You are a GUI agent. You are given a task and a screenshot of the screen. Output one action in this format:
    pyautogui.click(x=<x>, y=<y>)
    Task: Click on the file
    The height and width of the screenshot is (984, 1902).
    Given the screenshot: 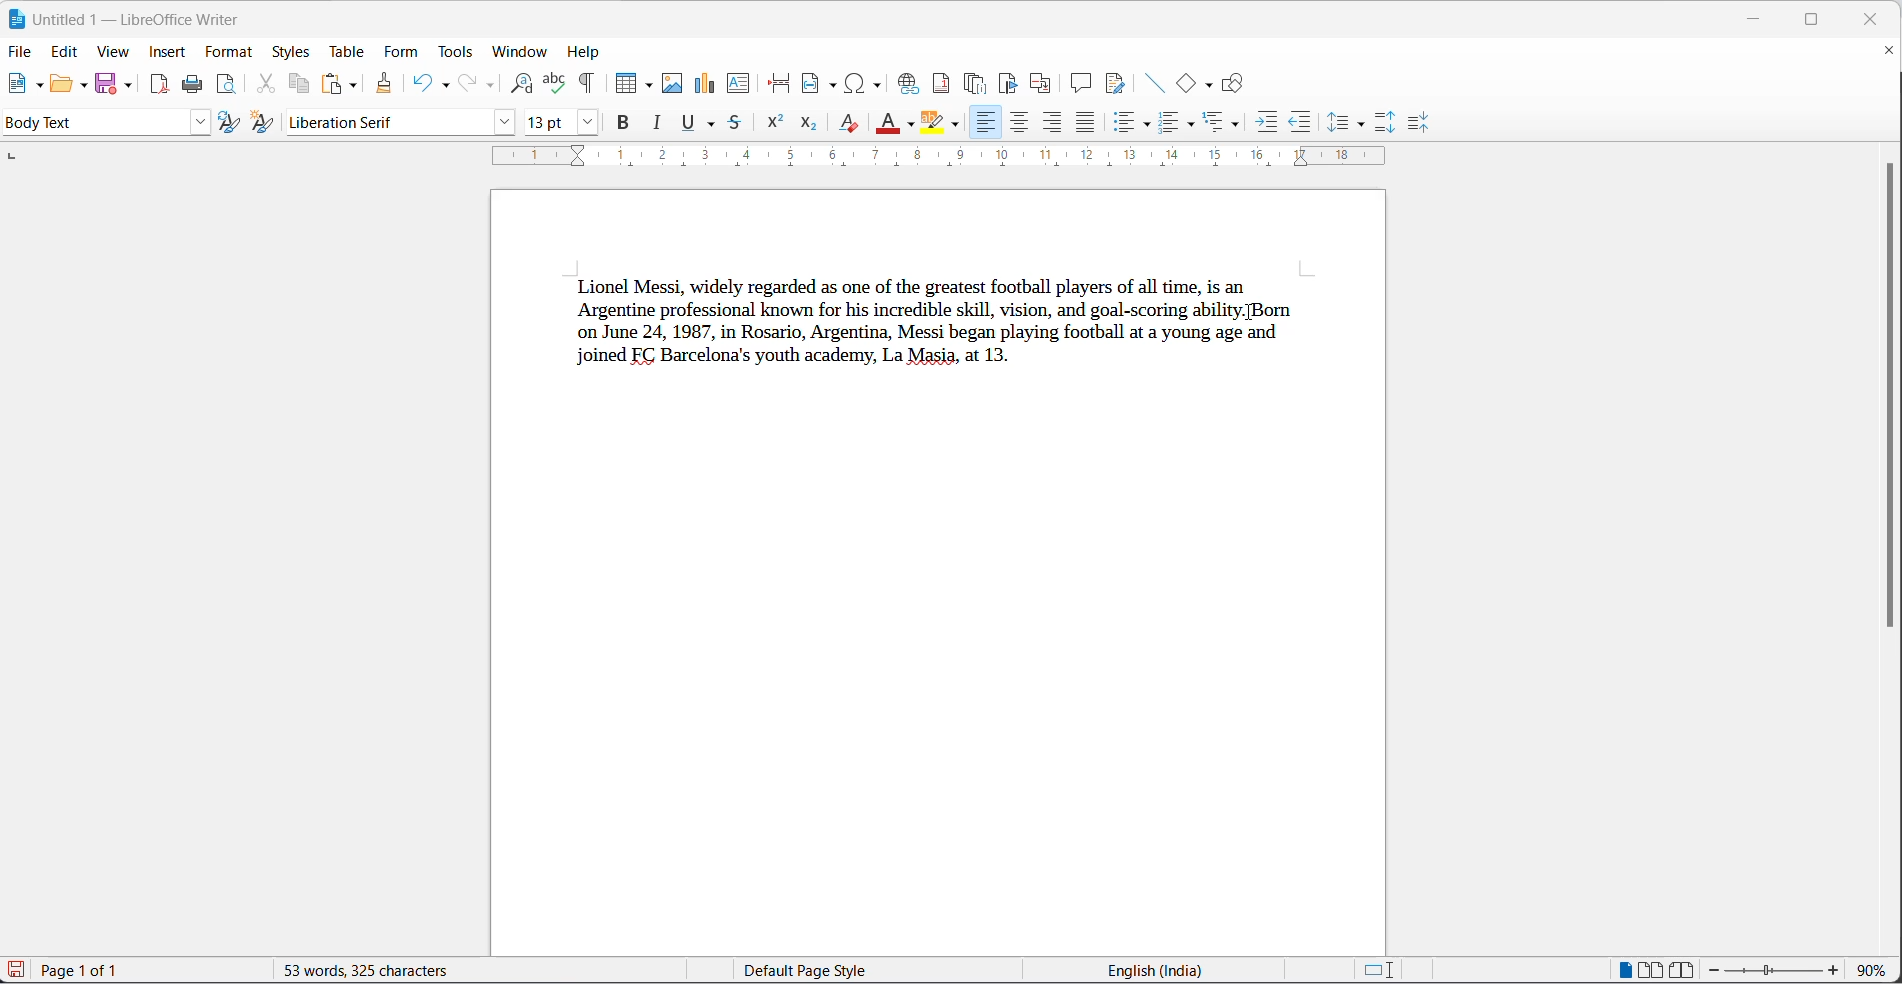 What is the action you would take?
    pyautogui.click(x=21, y=53)
    